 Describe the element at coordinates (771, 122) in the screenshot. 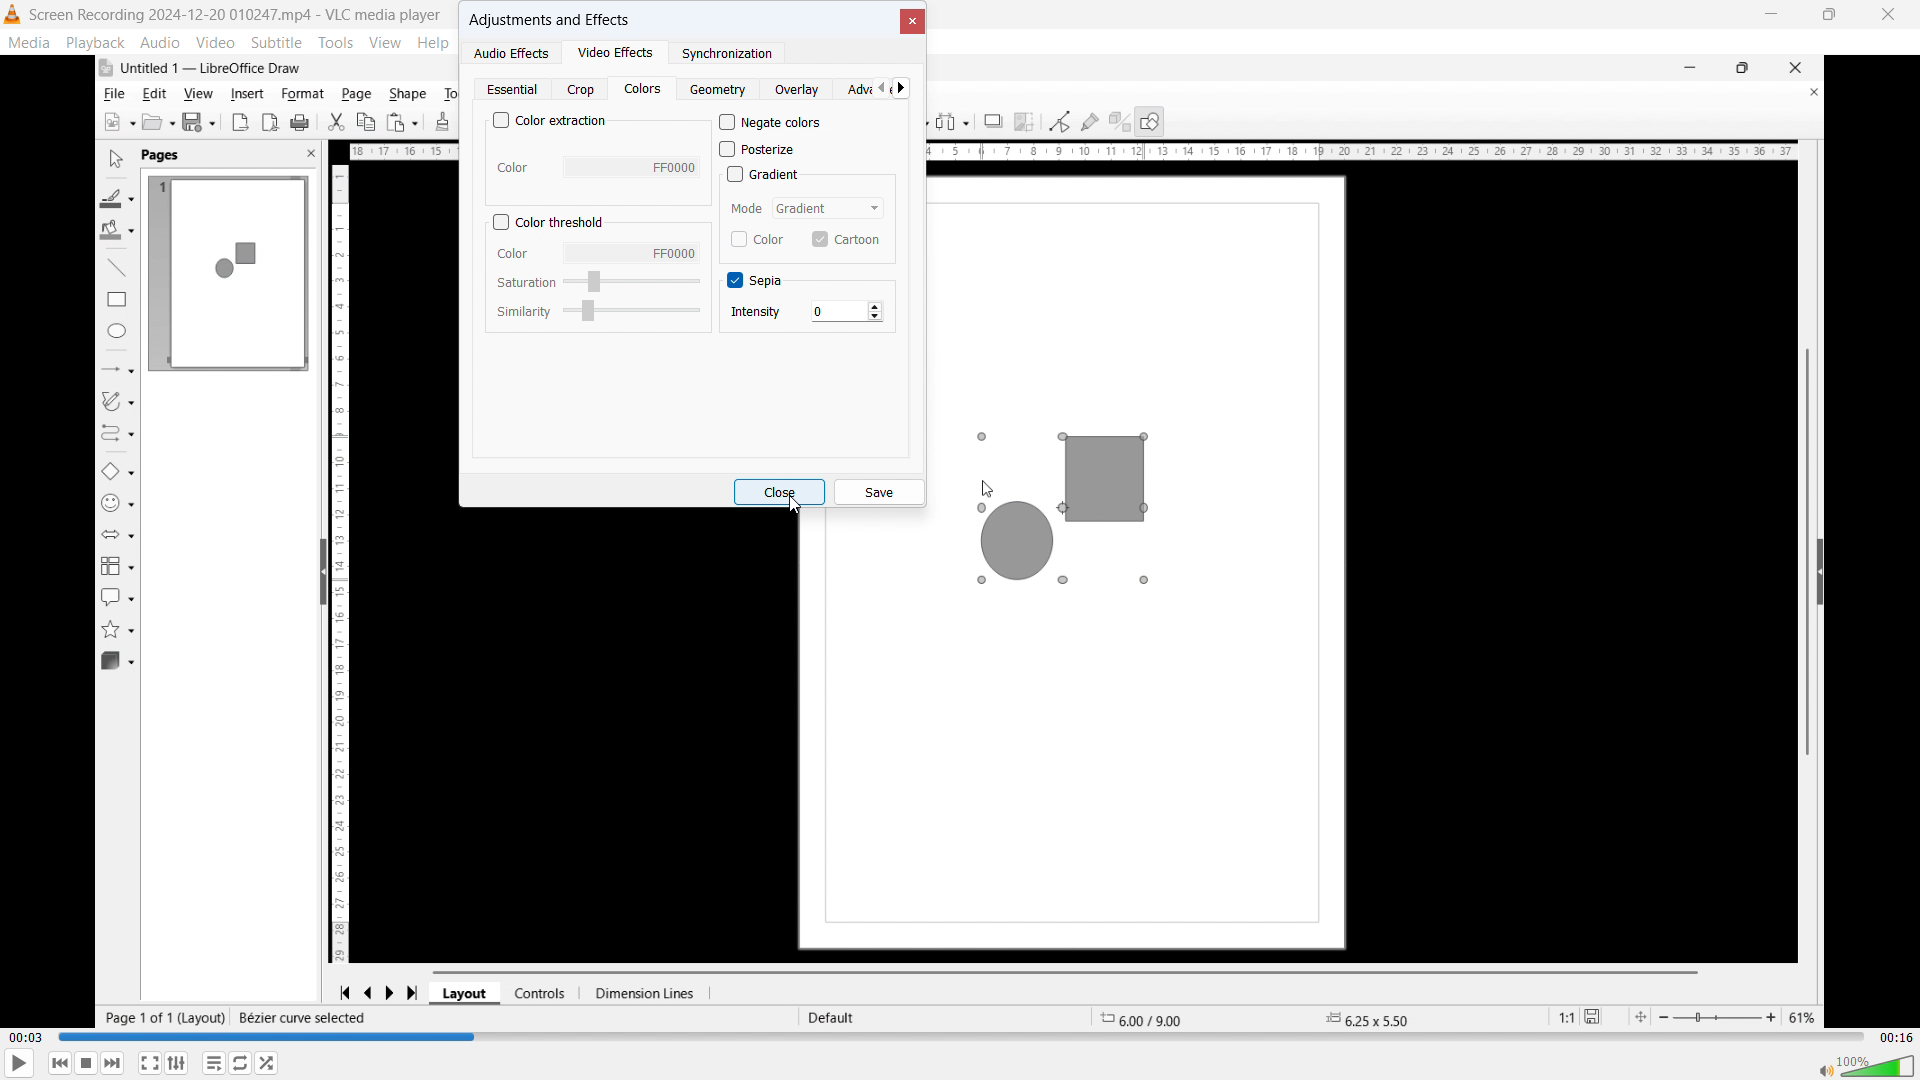

I see `Negate colours ` at that location.